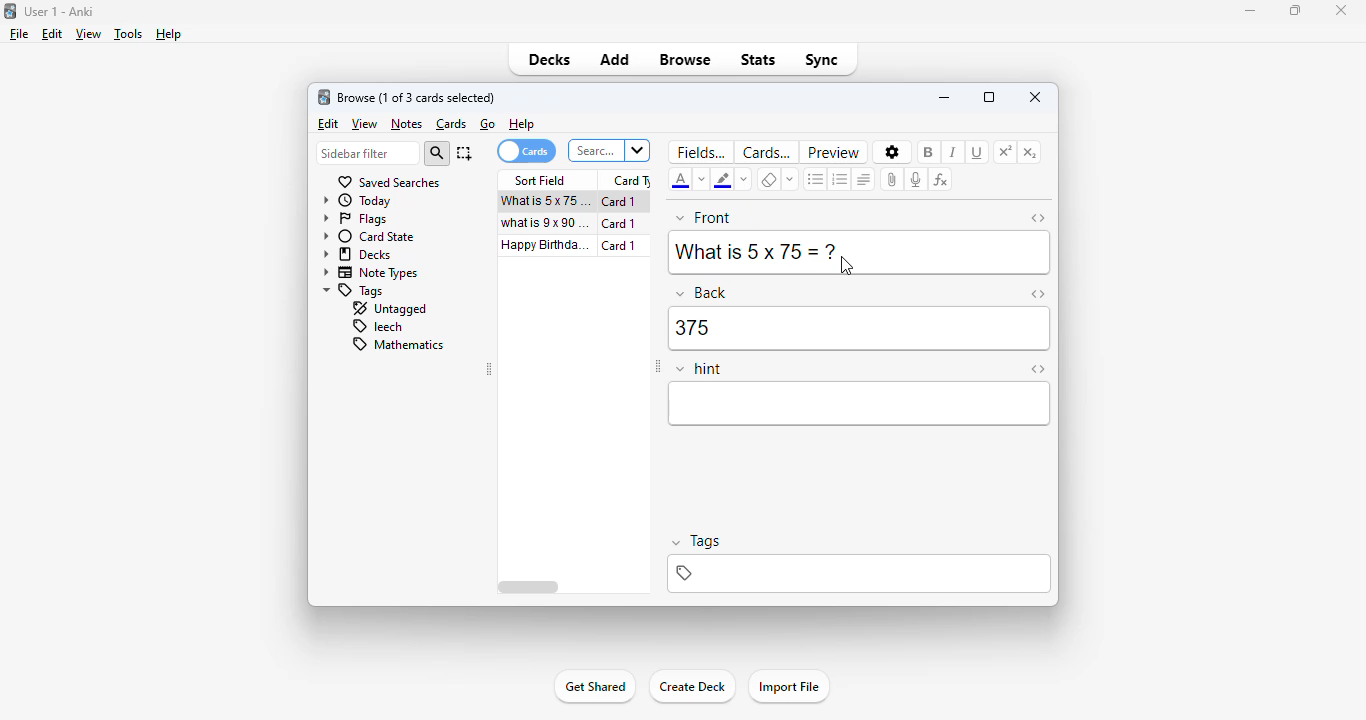  Describe the element at coordinates (522, 124) in the screenshot. I see `help` at that location.